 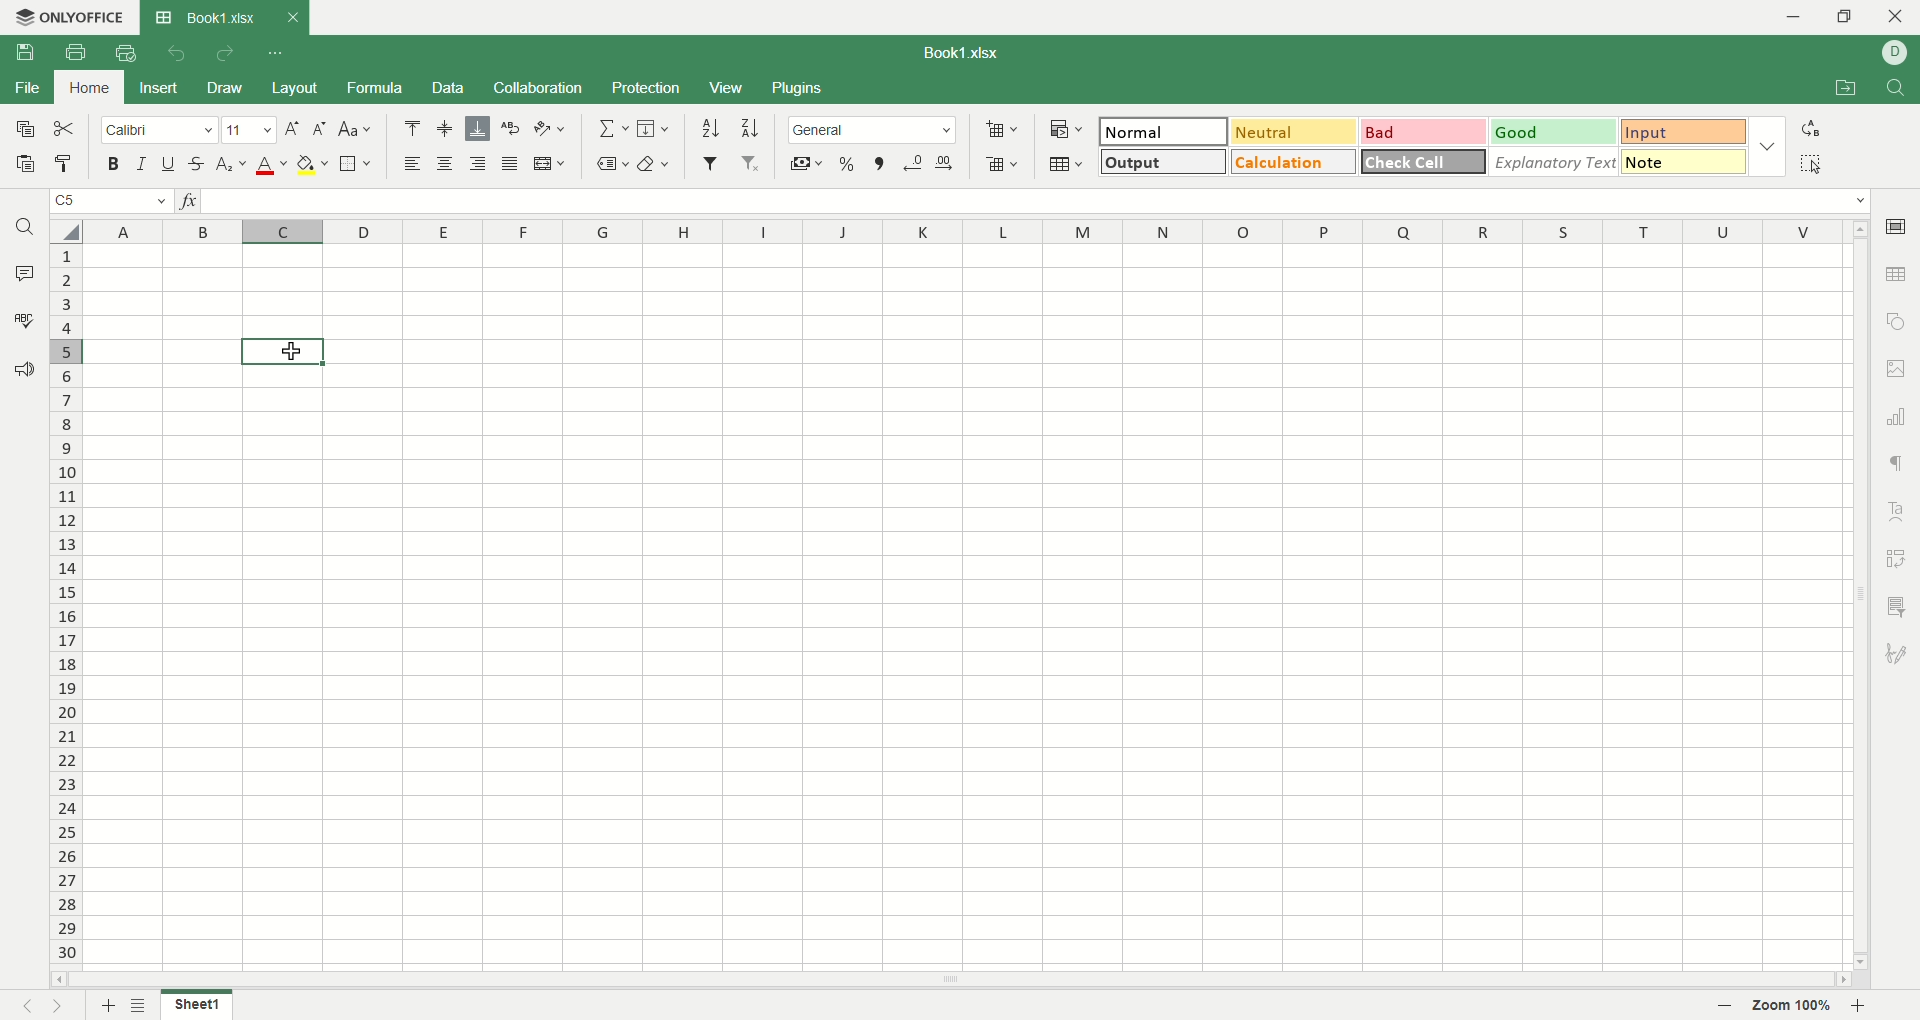 I want to click on italics, so click(x=139, y=163).